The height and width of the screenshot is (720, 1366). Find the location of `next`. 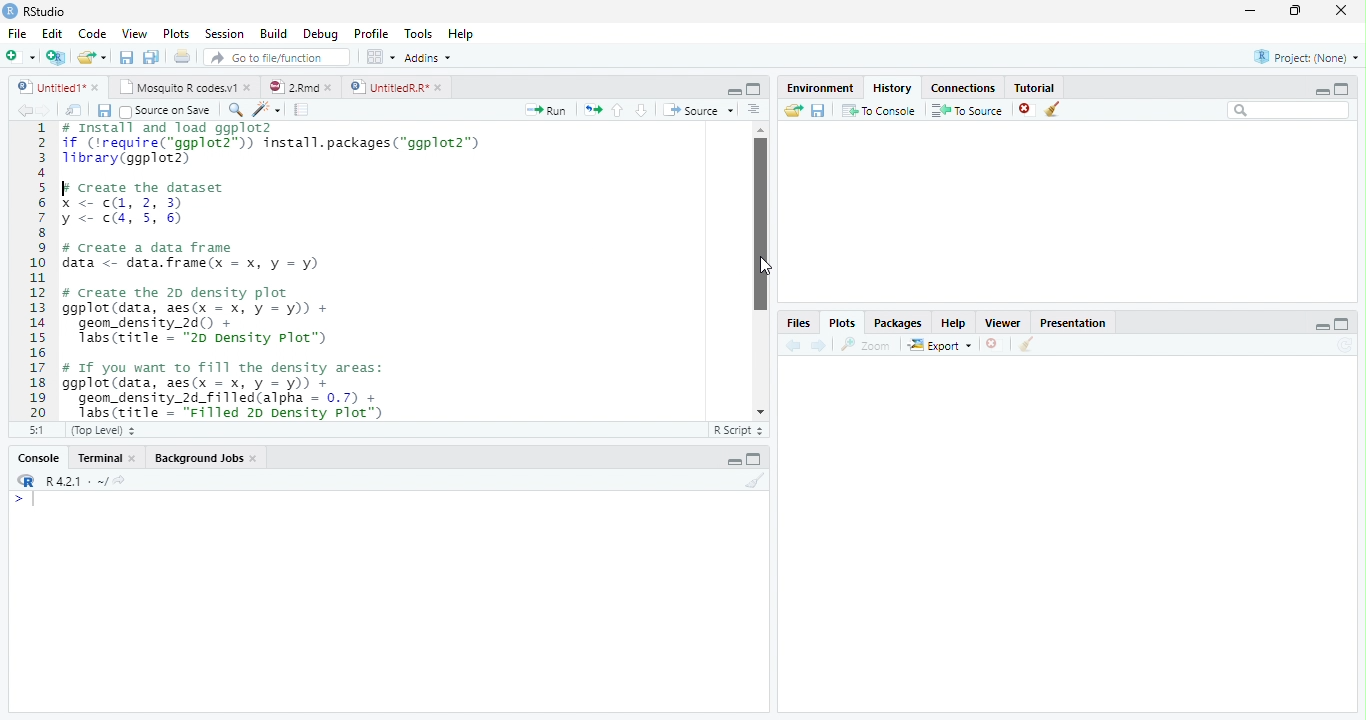

next is located at coordinates (821, 346).